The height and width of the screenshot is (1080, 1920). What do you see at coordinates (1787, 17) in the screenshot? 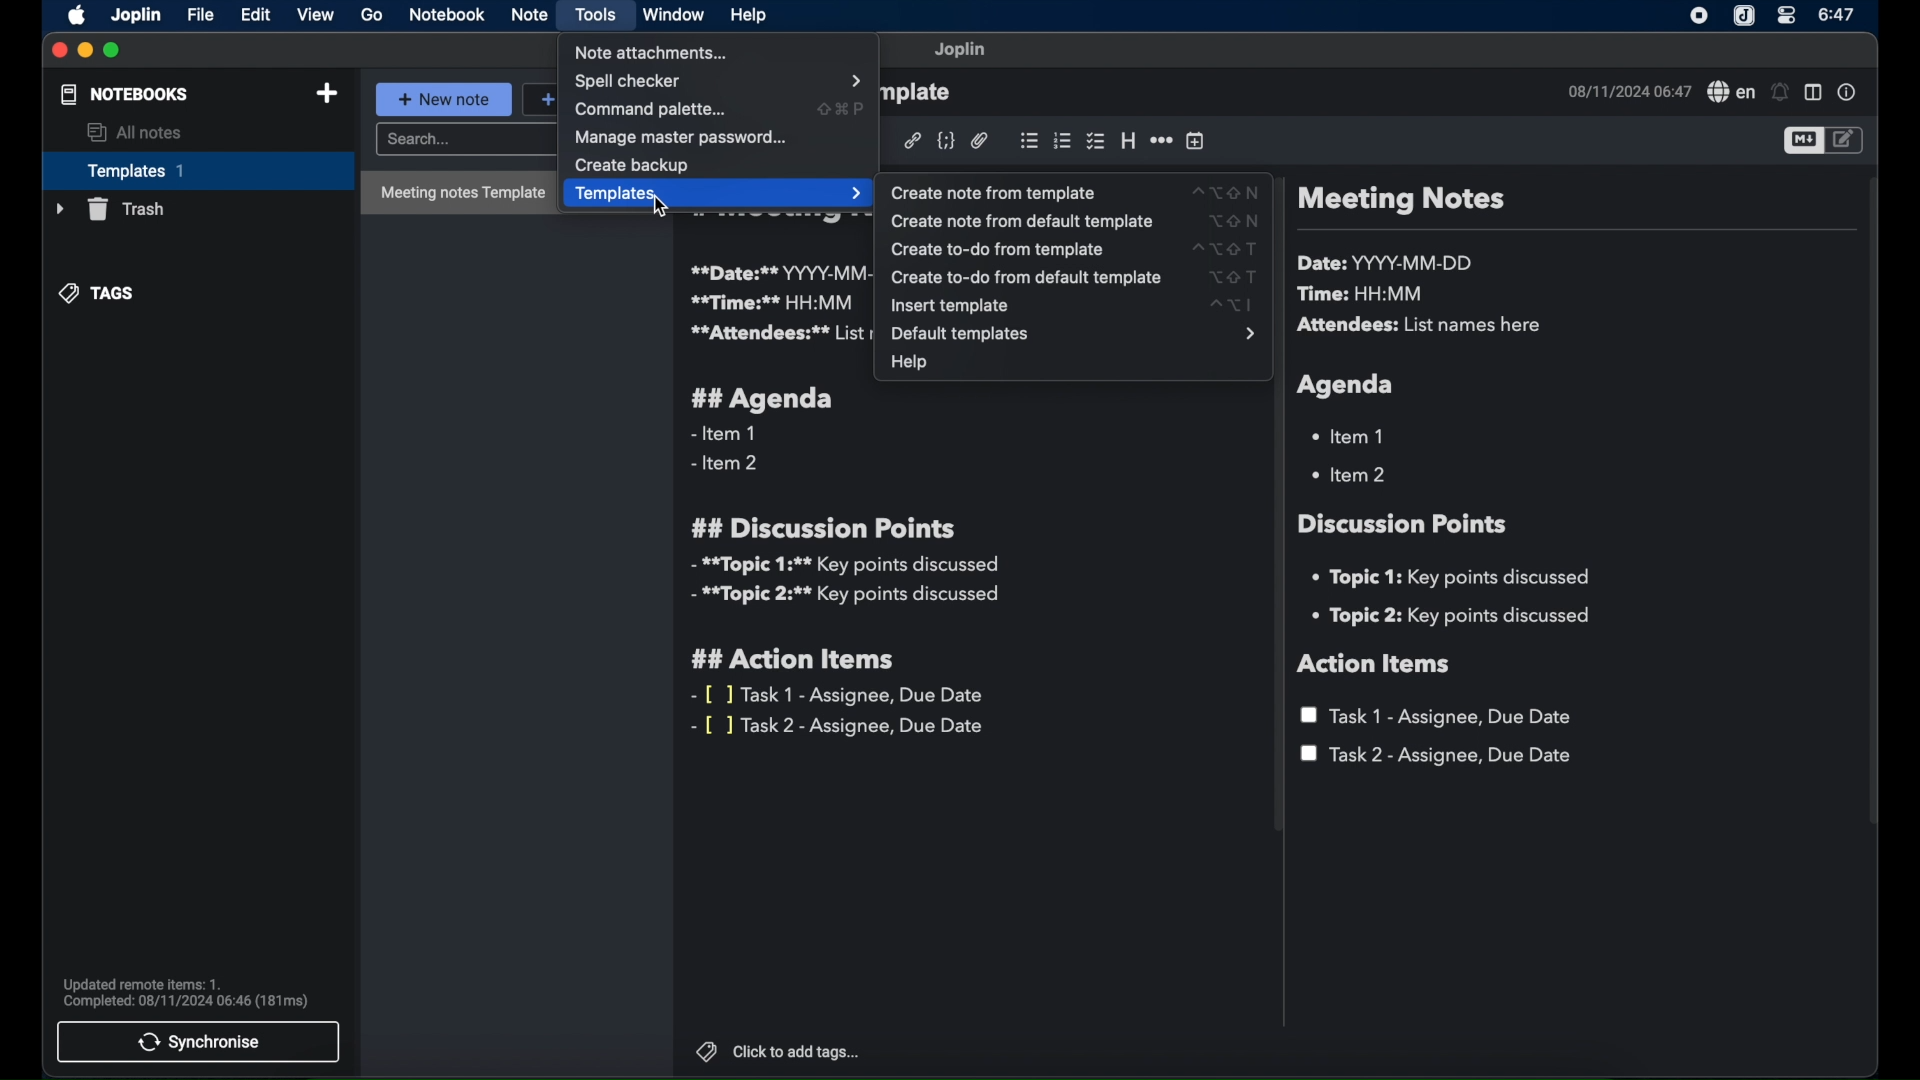
I see `control center` at bounding box center [1787, 17].